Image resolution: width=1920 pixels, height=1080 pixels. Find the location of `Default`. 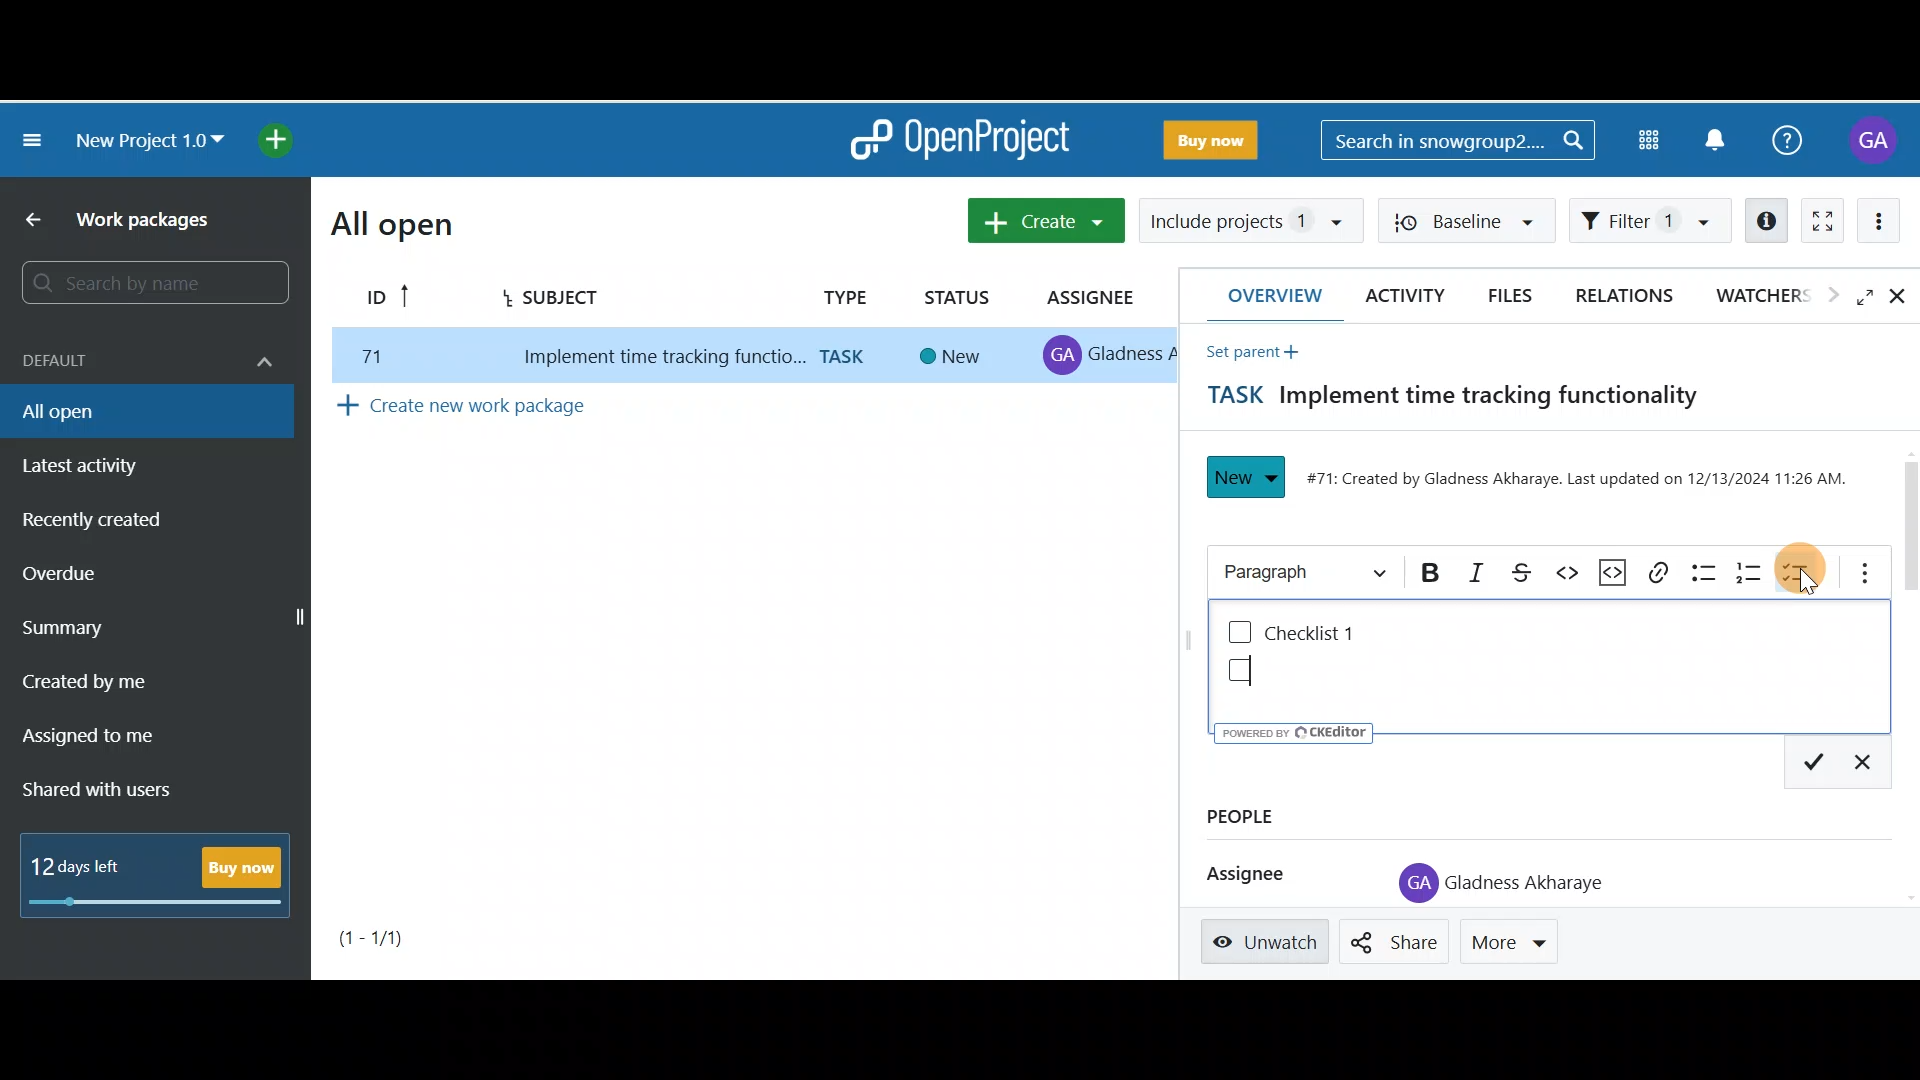

Default is located at coordinates (144, 360).